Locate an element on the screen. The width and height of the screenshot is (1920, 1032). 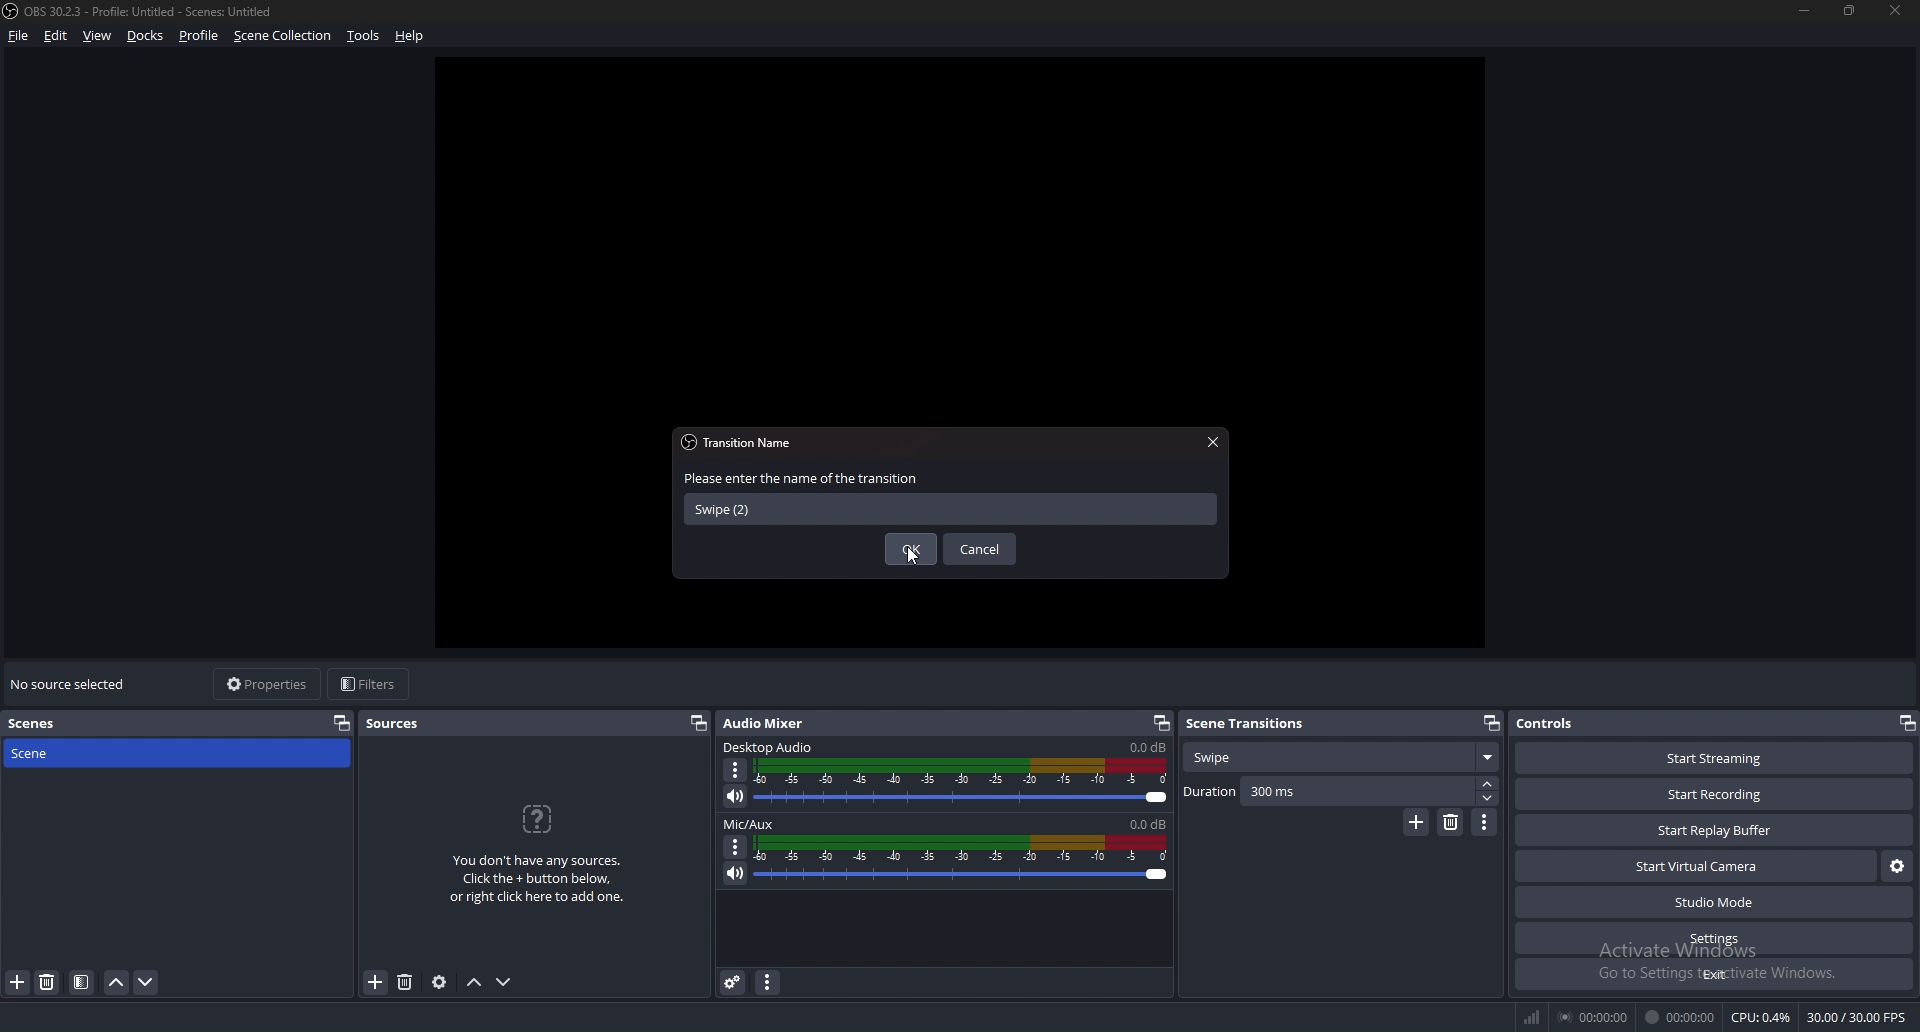
enter name of transition is located at coordinates (802, 478).